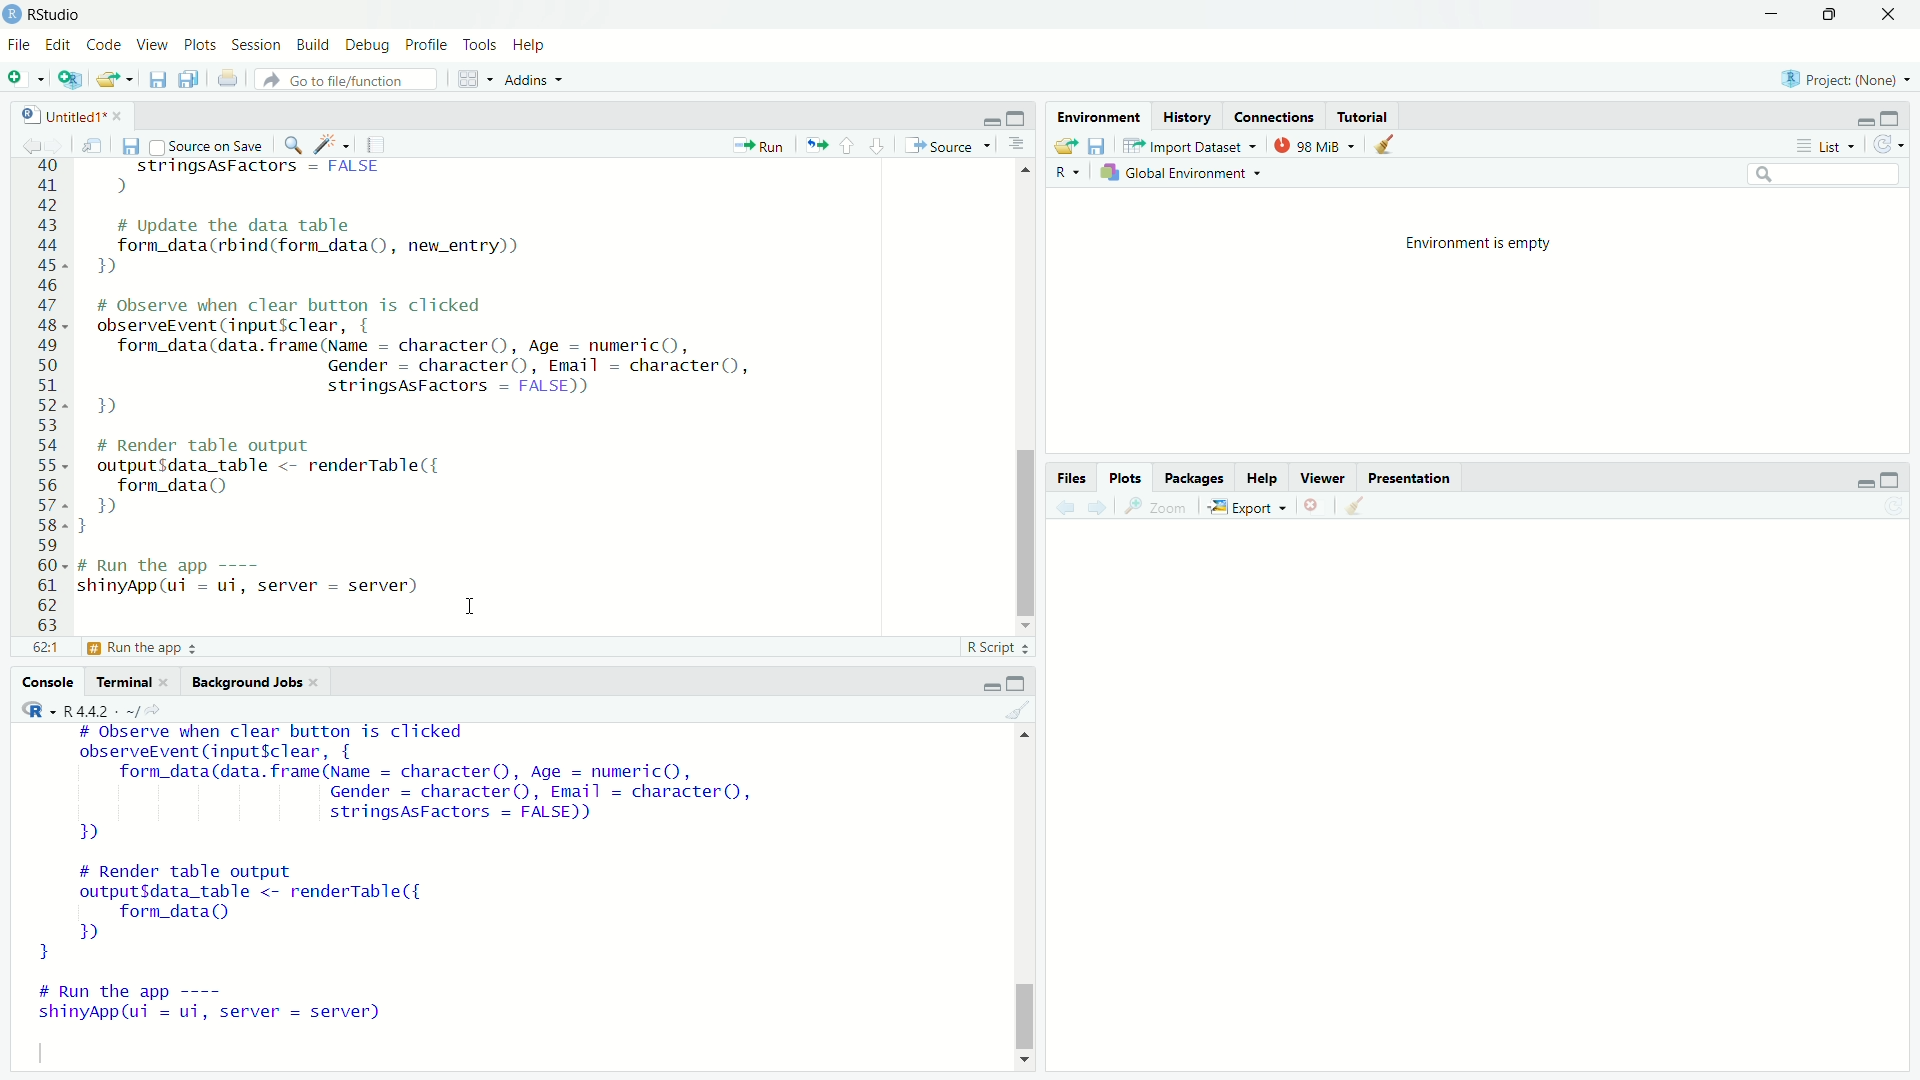  I want to click on R script, so click(998, 650).